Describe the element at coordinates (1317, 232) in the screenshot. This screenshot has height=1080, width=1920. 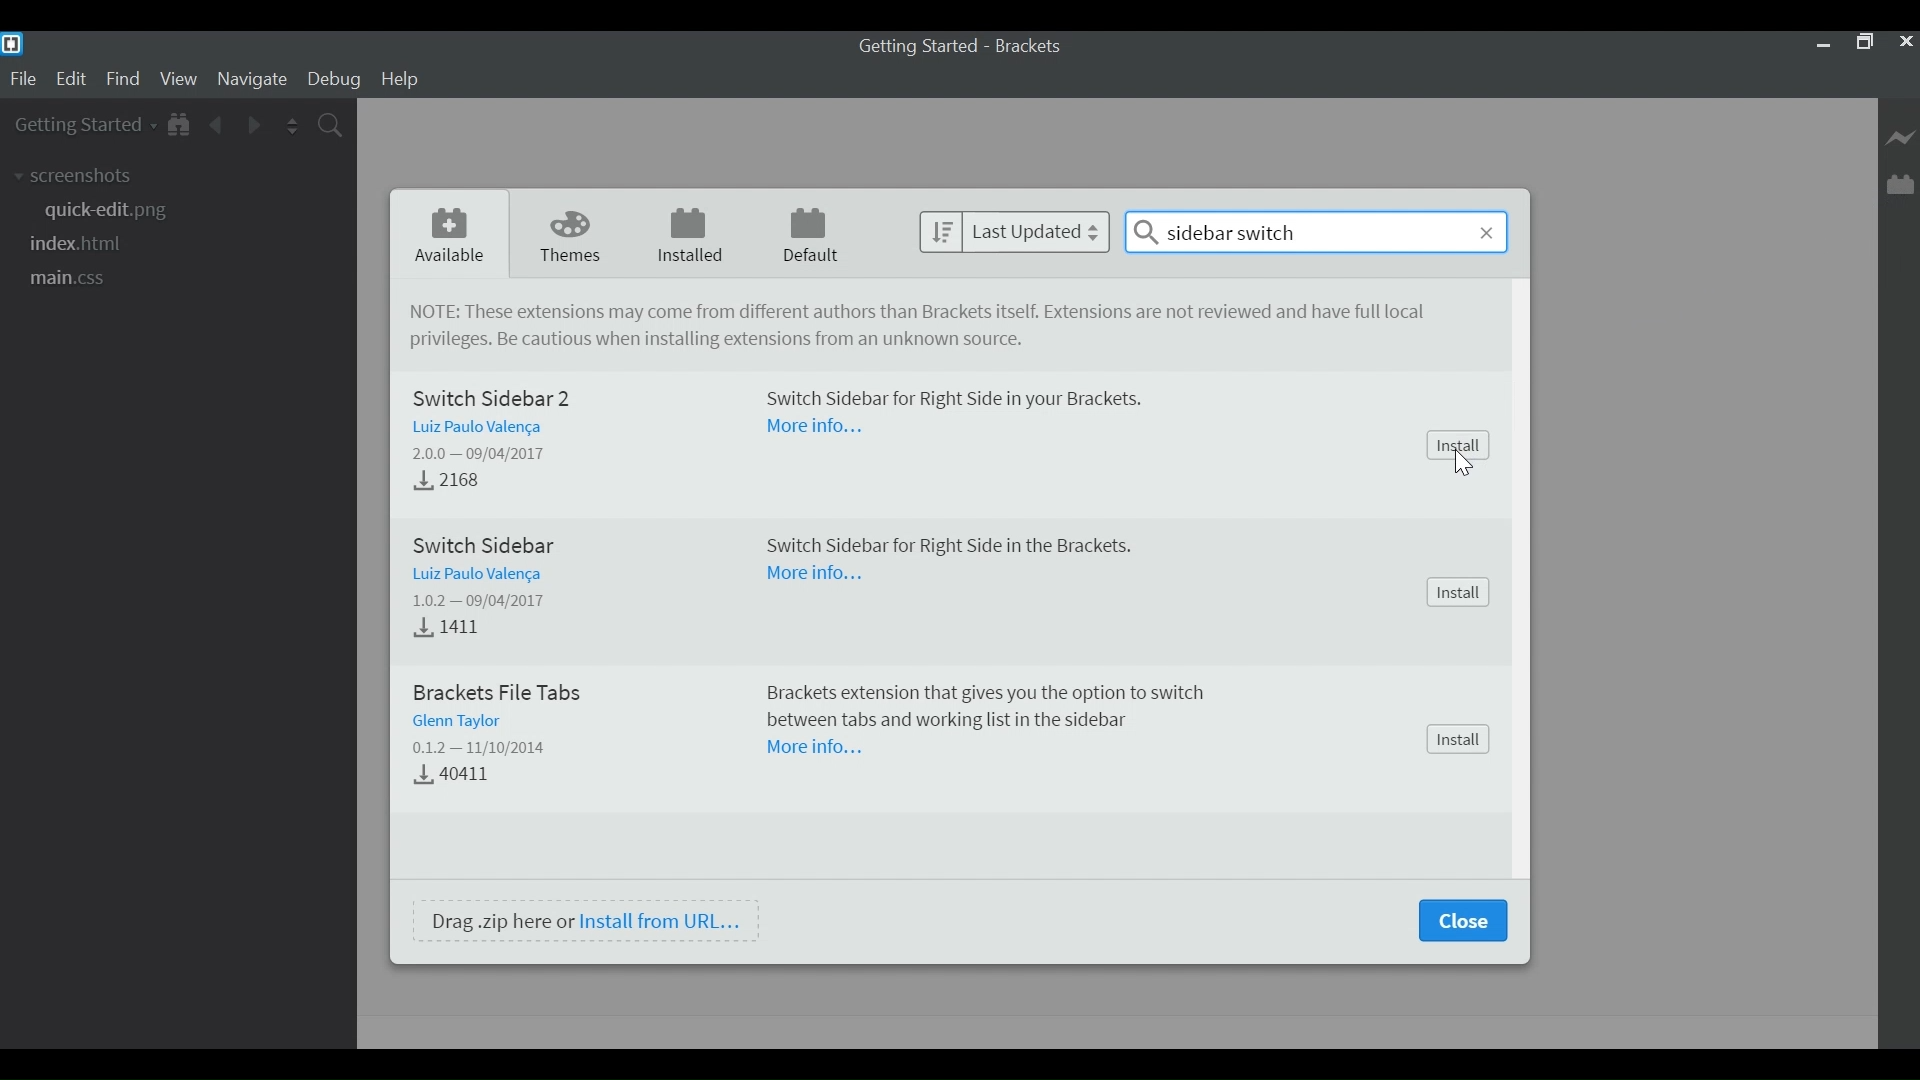
I see `sidebar switch` at that location.